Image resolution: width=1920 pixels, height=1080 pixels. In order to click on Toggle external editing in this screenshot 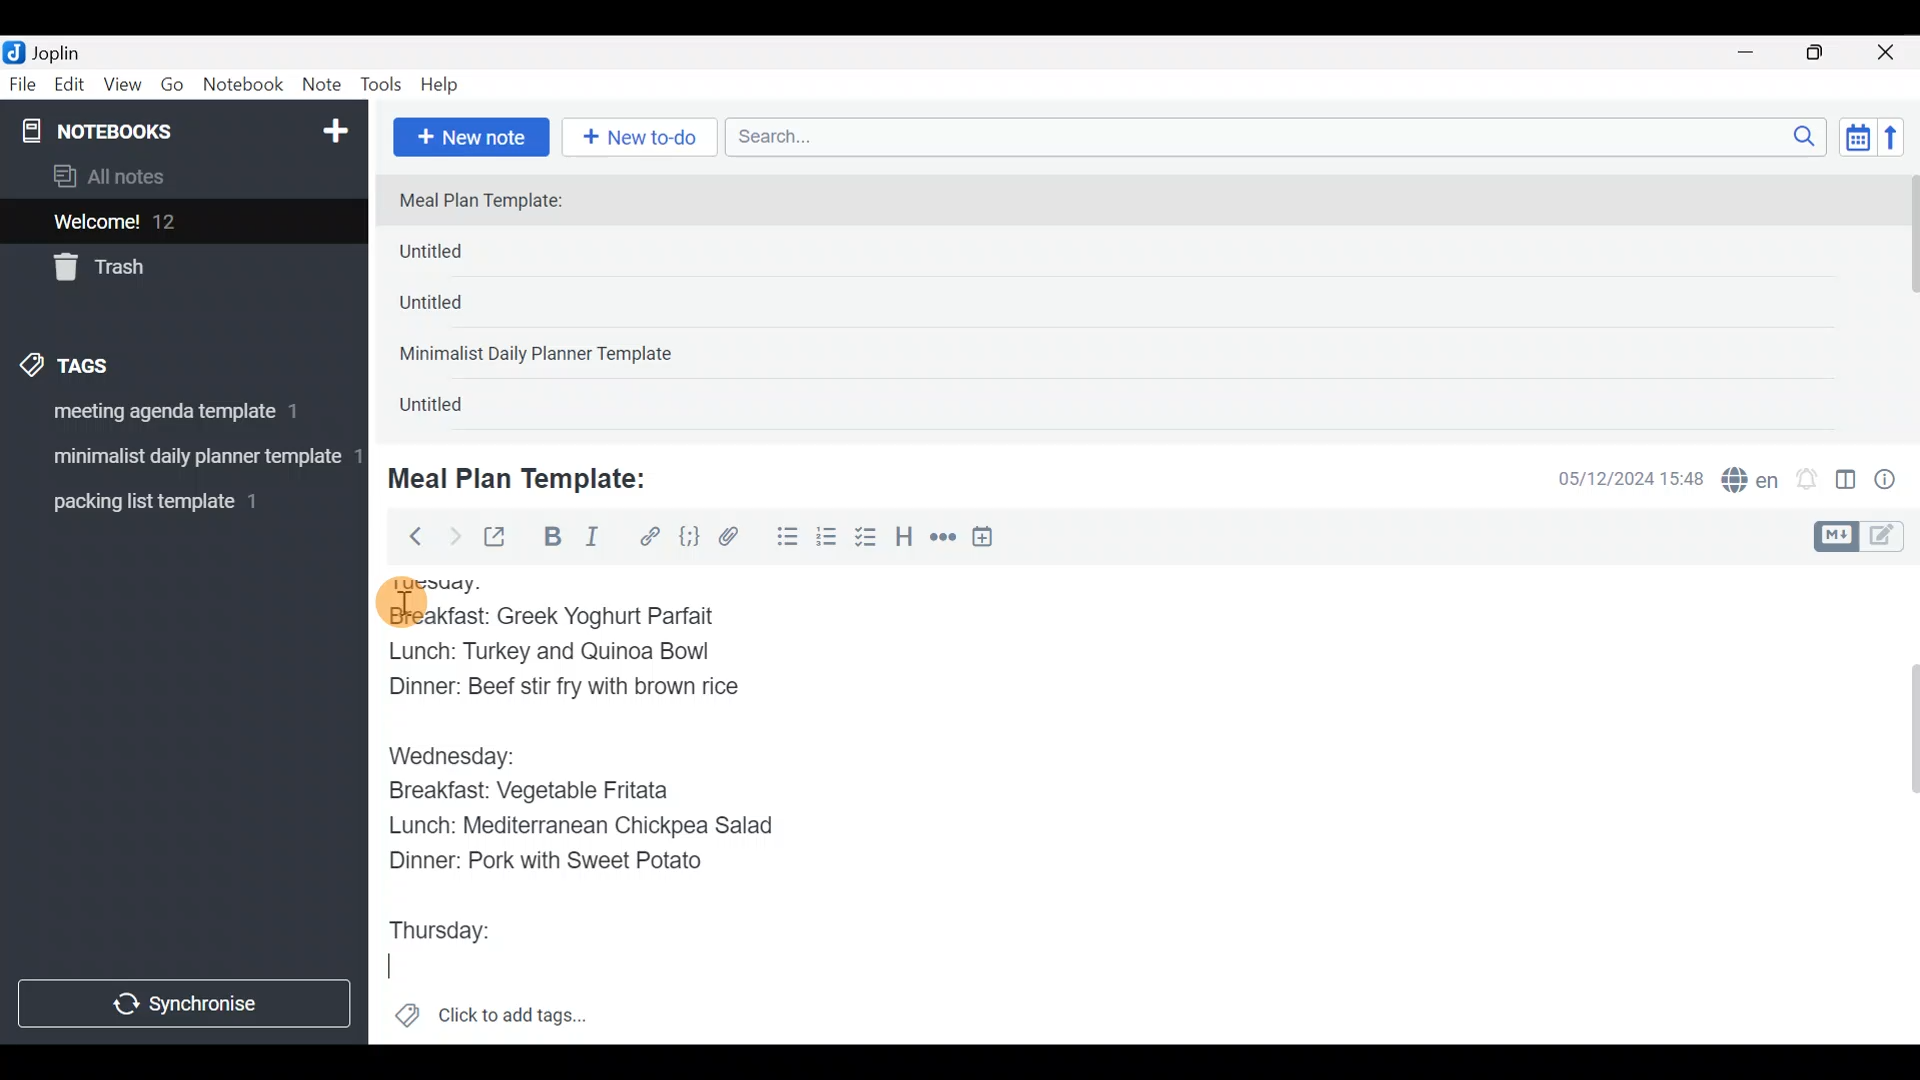, I will do `click(502, 538)`.